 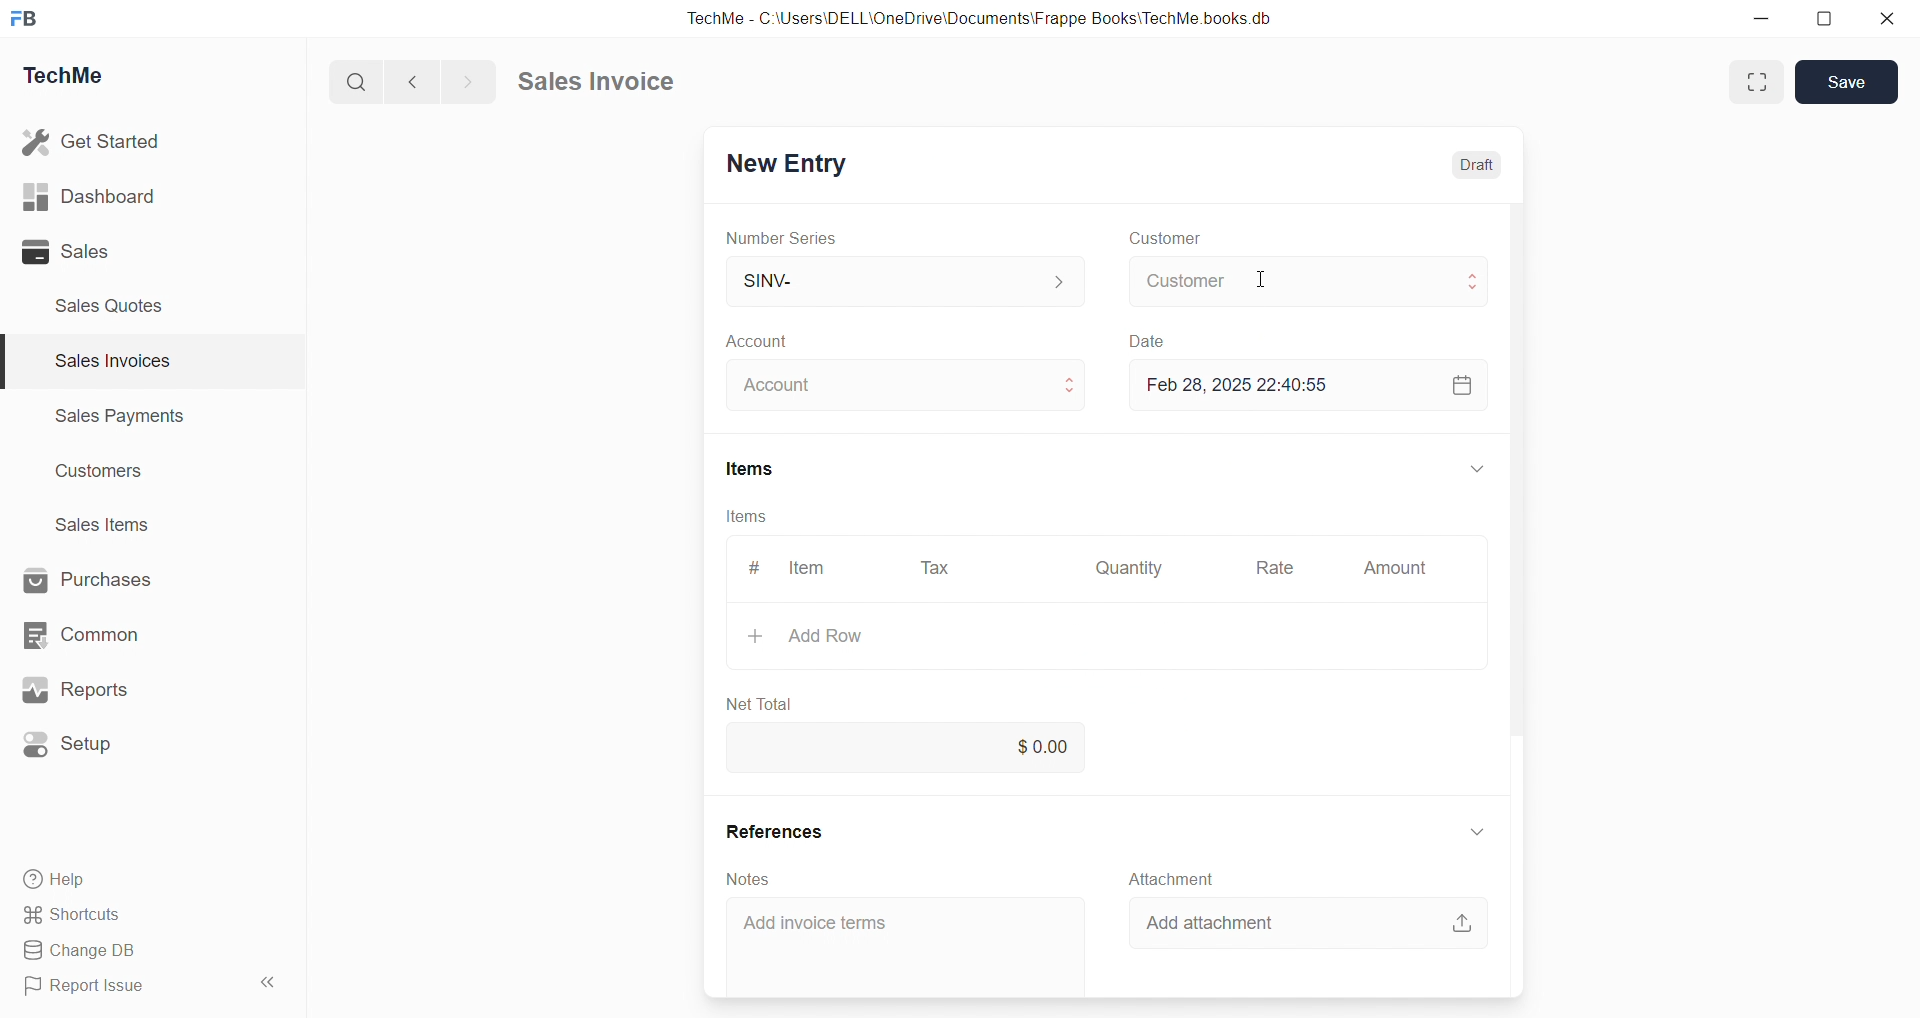 What do you see at coordinates (1476, 166) in the screenshot?
I see `Draft` at bounding box center [1476, 166].